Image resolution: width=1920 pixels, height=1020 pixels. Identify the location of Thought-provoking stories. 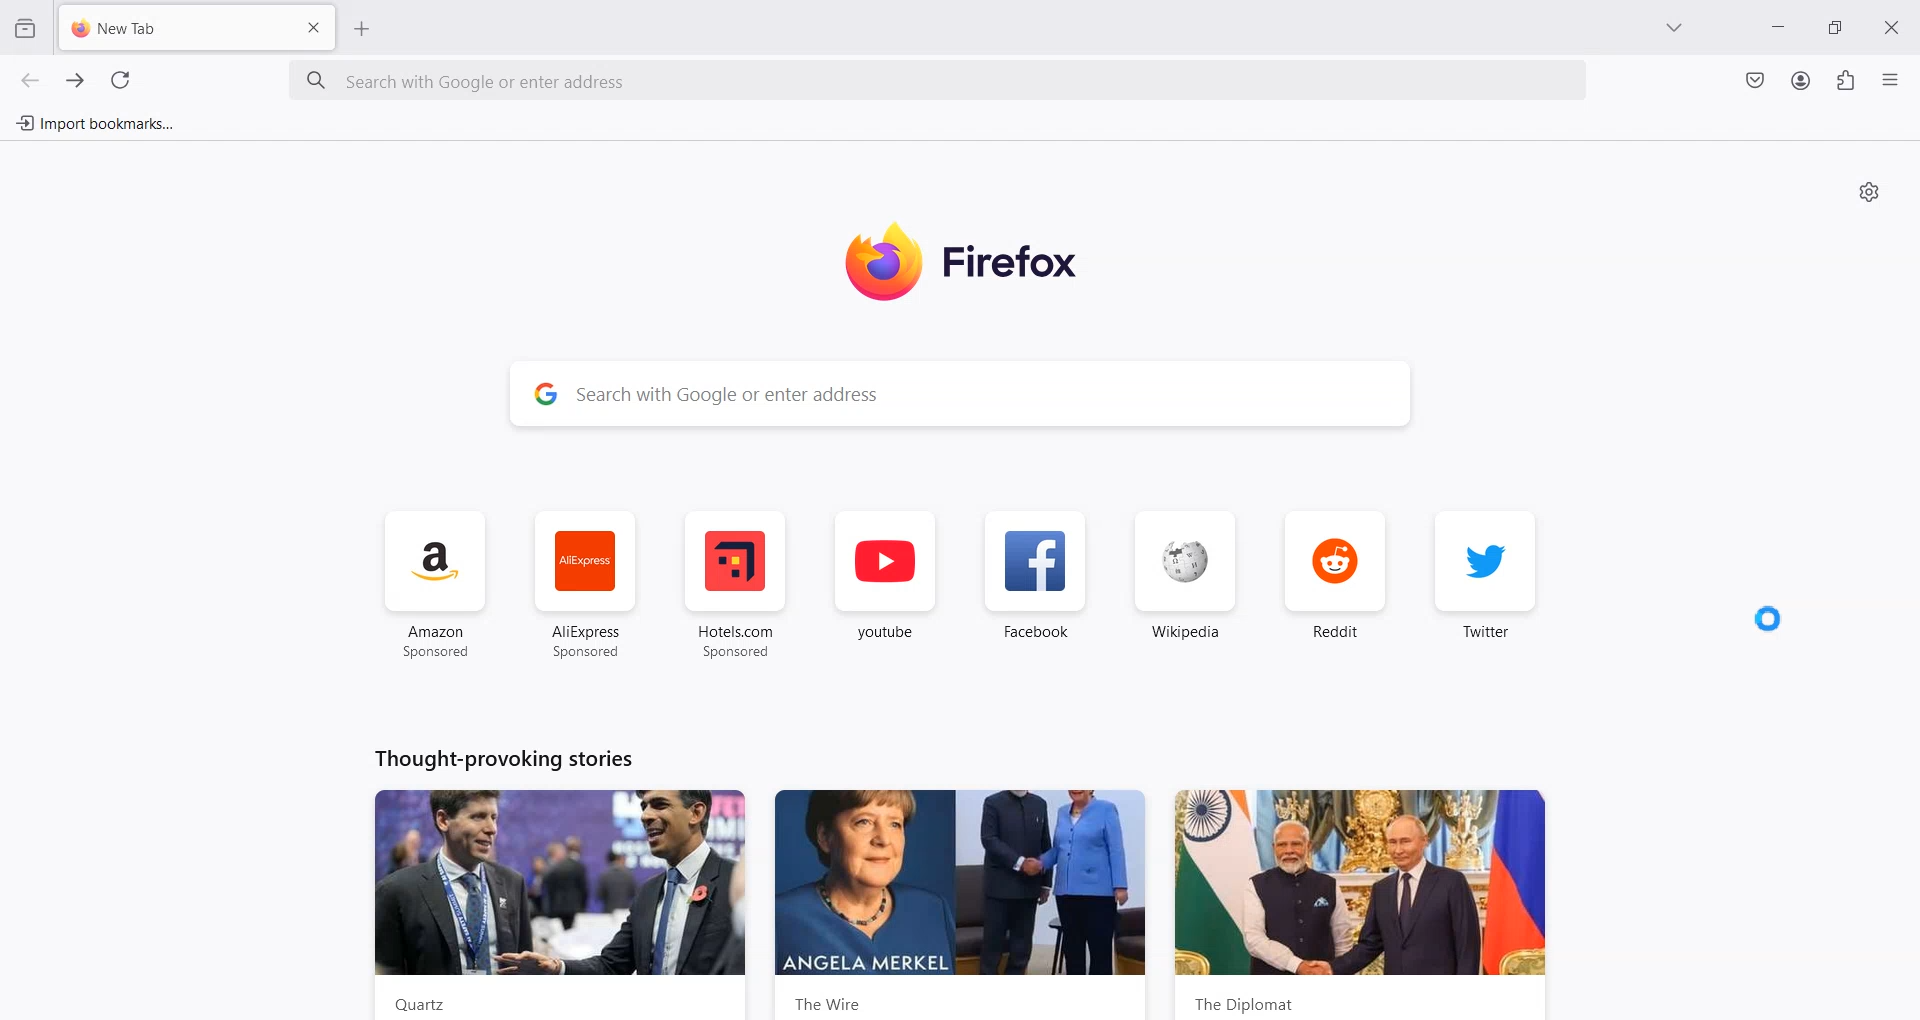
(503, 757).